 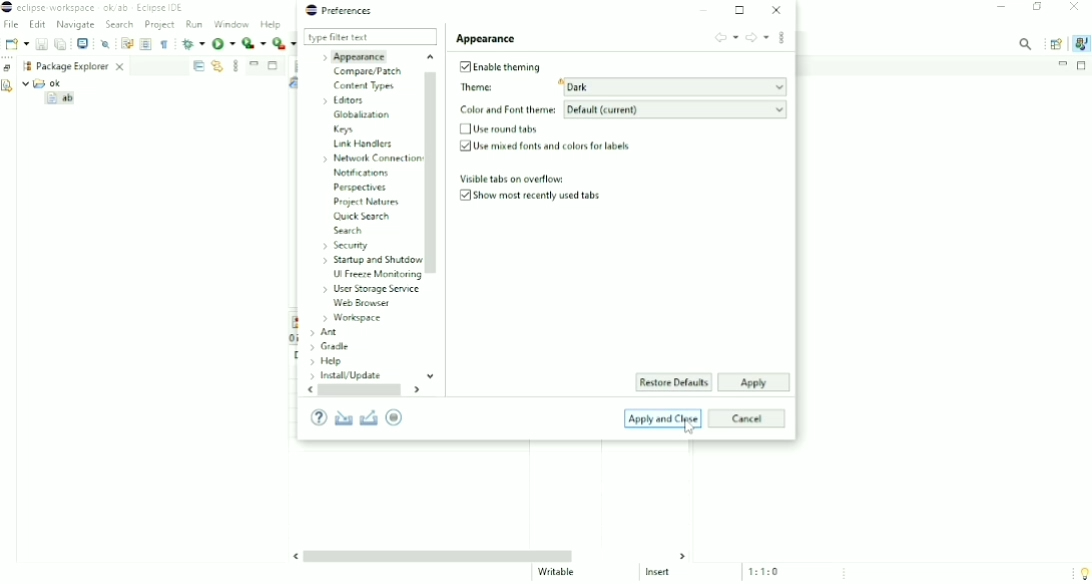 What do you see at coordinates (1026, 43) in the screenshot?
I see `Access commands and other items` at bounding box center [1026, 43].